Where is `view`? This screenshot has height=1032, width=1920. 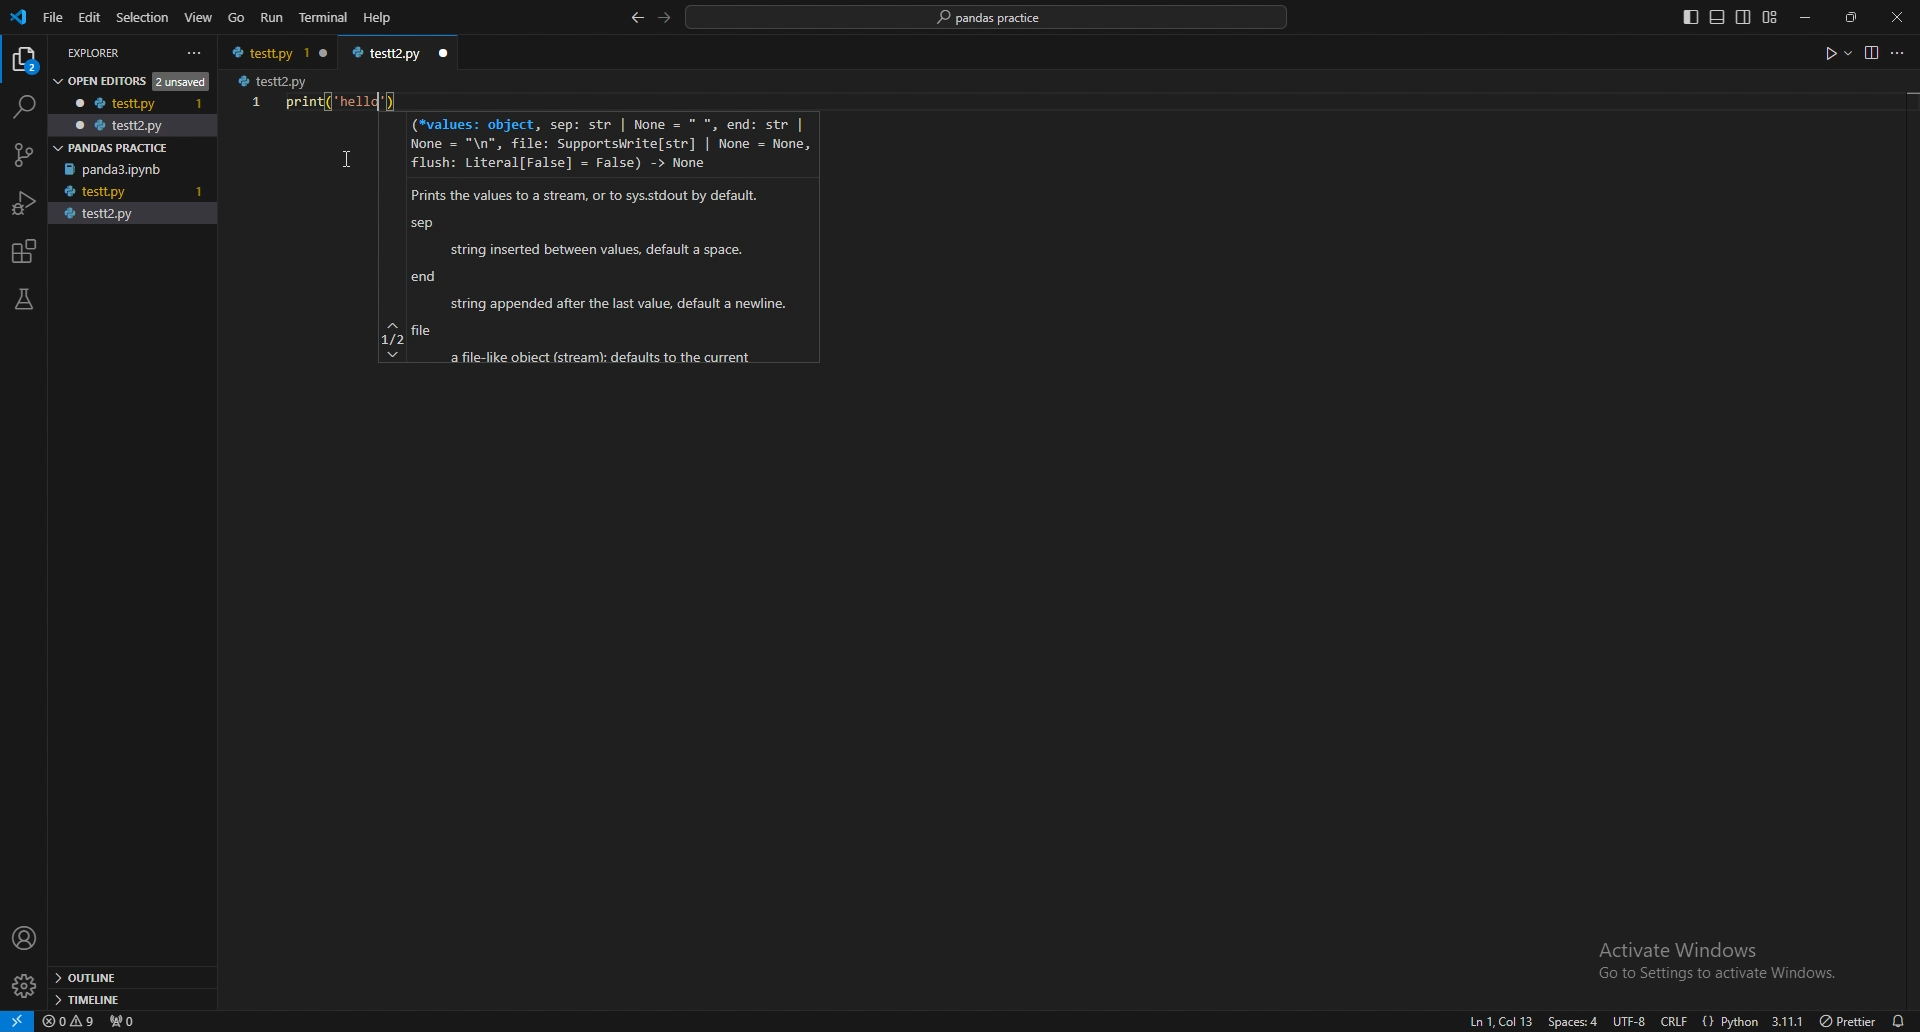 view is located at coordinates (1870, 52).